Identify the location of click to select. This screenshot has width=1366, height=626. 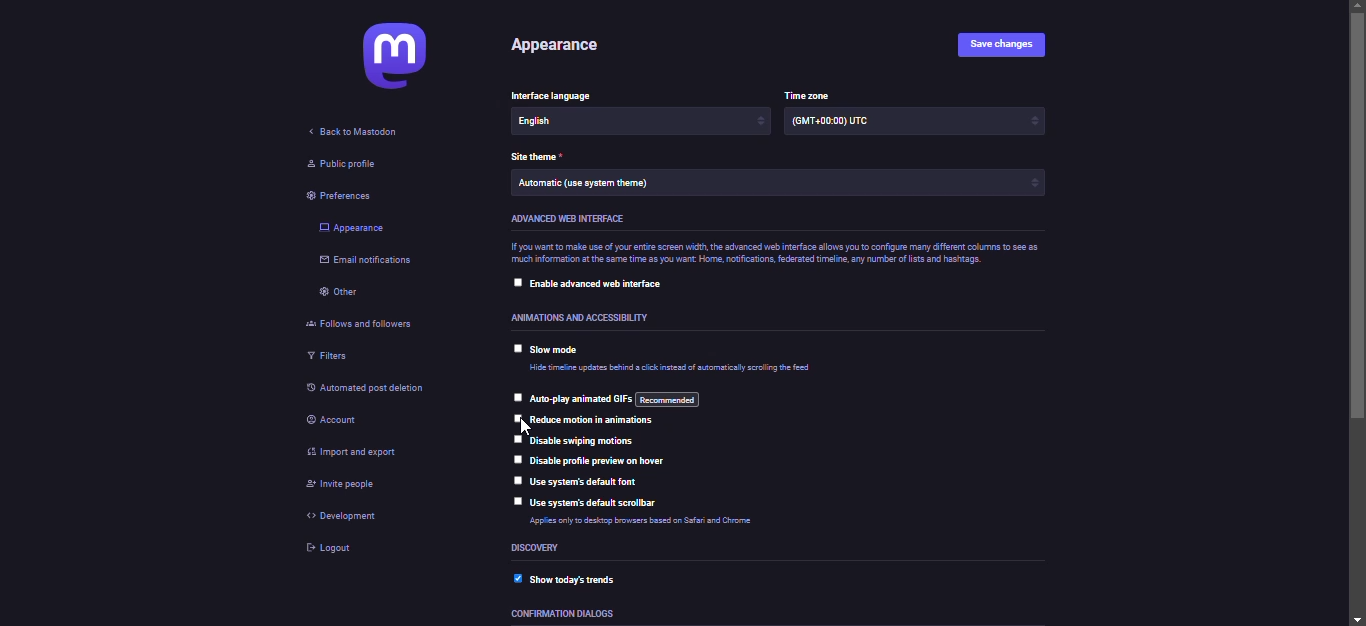
(514, 479).